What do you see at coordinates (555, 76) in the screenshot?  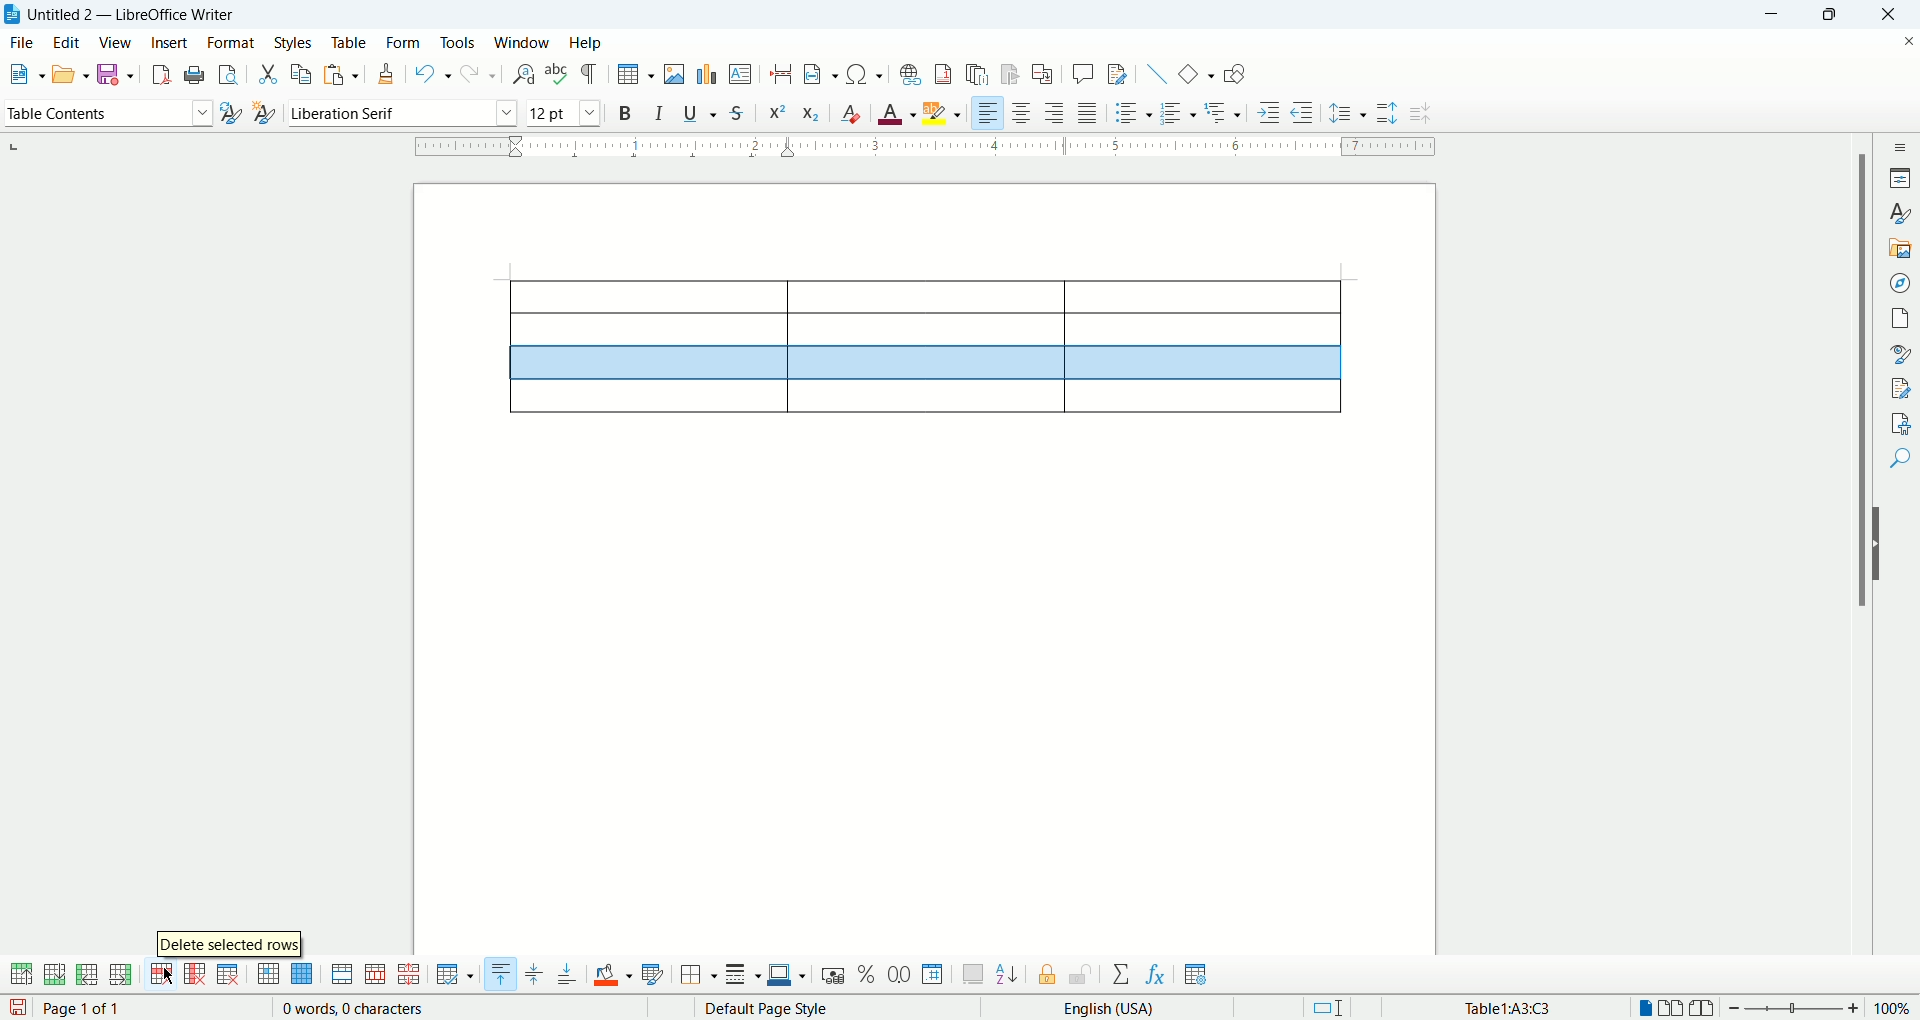 I see `spelling` at bounding box center [555, 76].